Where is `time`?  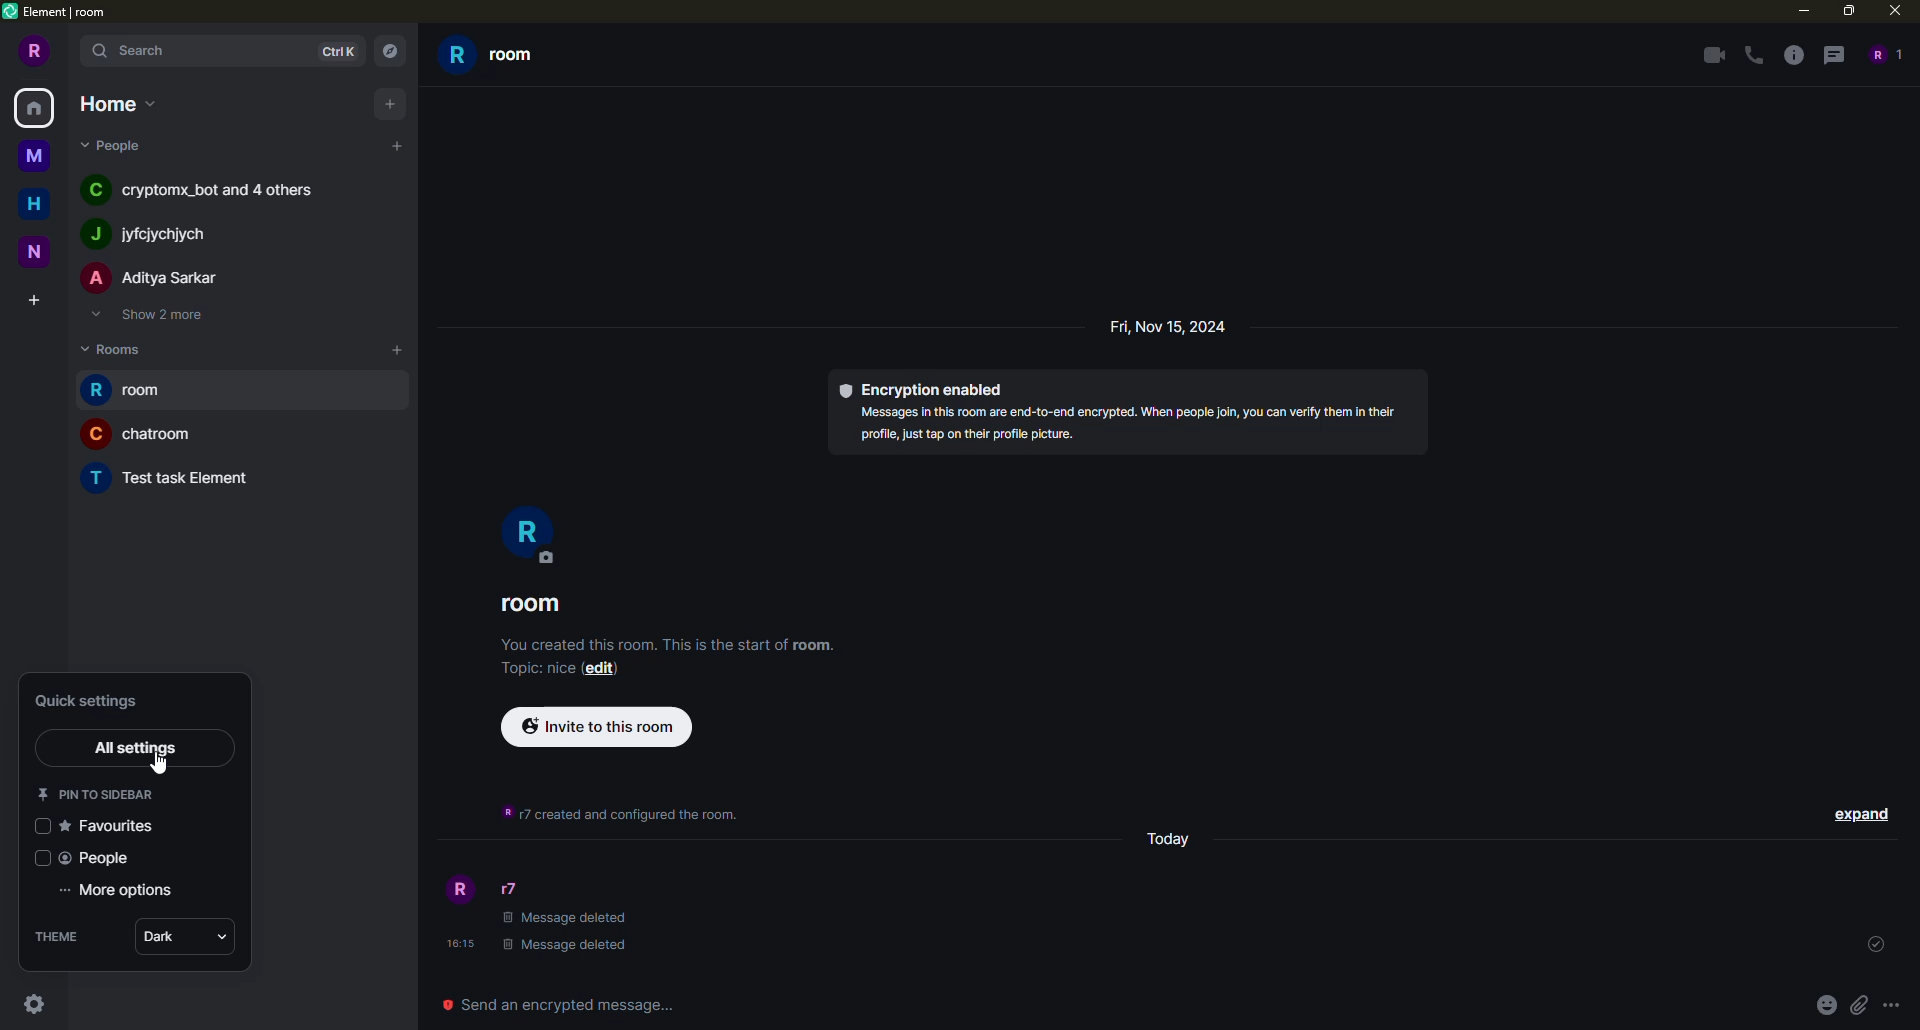 time is located at coordinates (460, 944).